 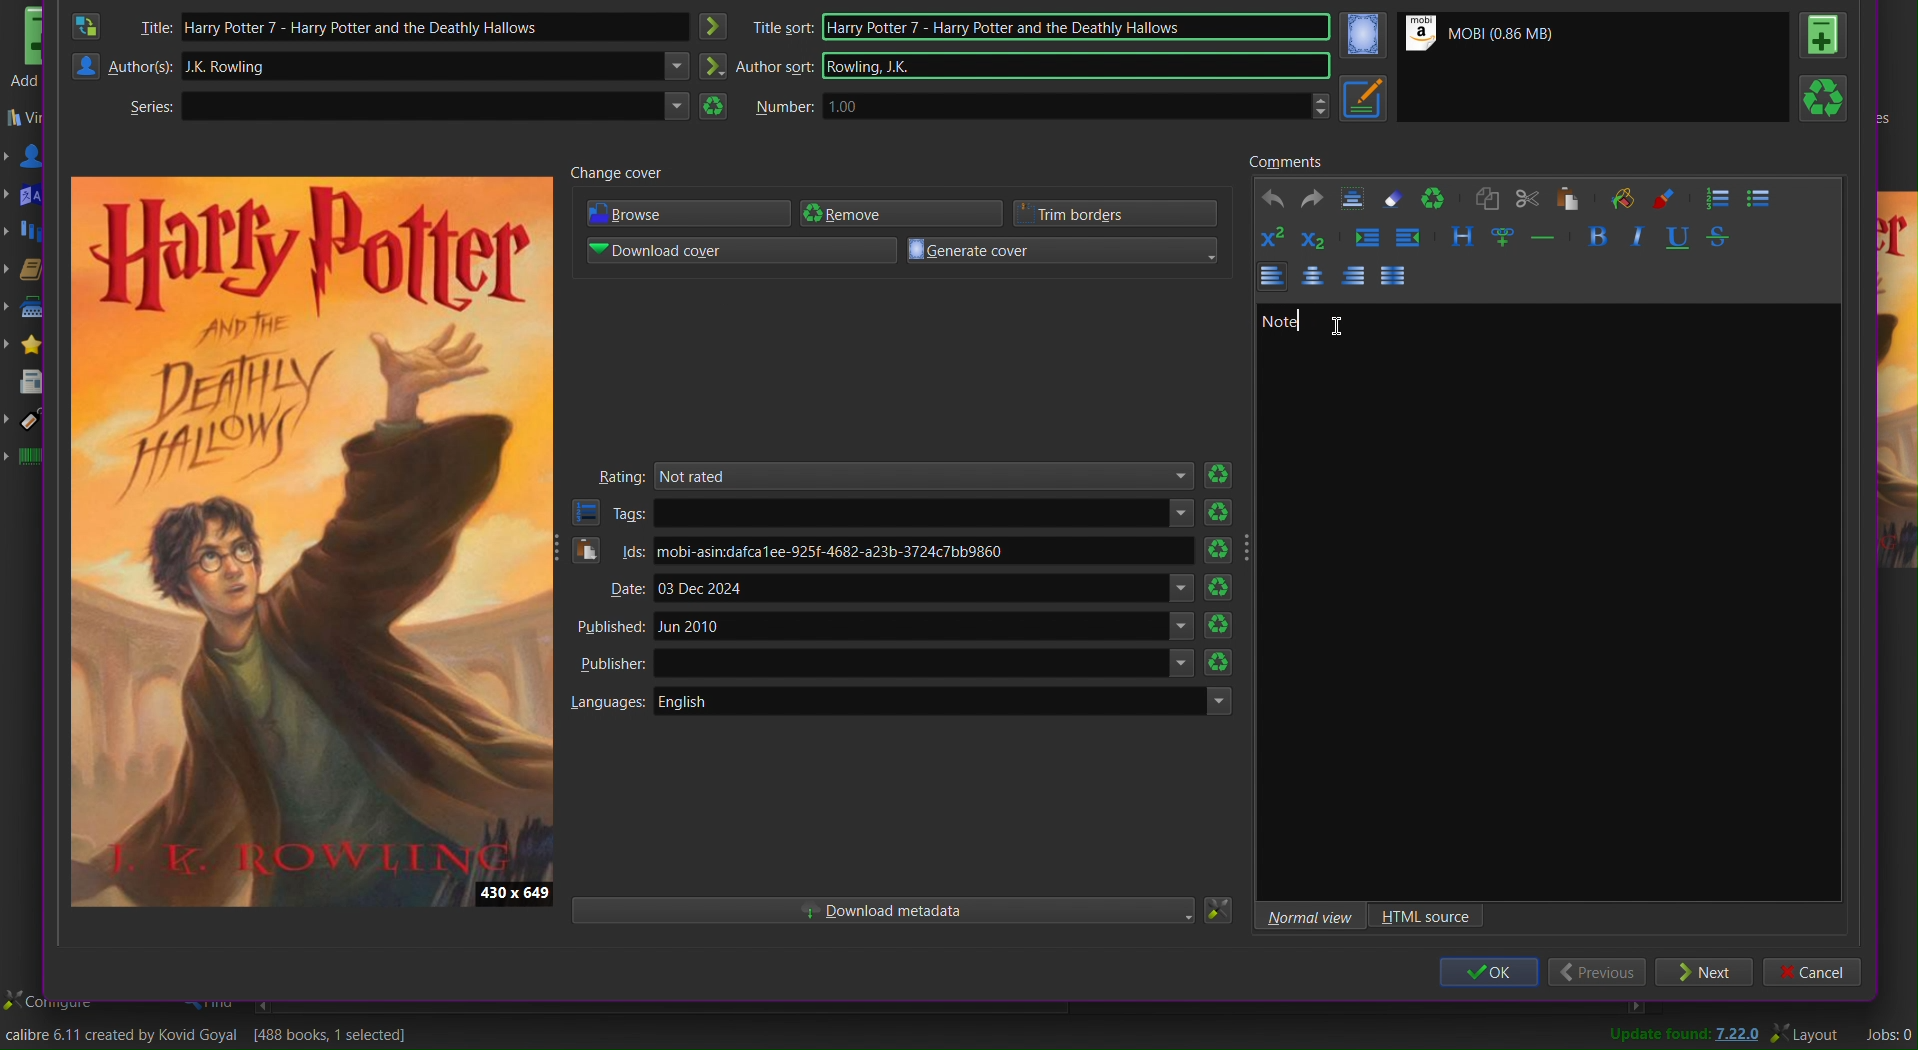 What do you see at coordinates (1488, 198) in the screenshot?
I see `Copy` at bounding box center [1488, 198].